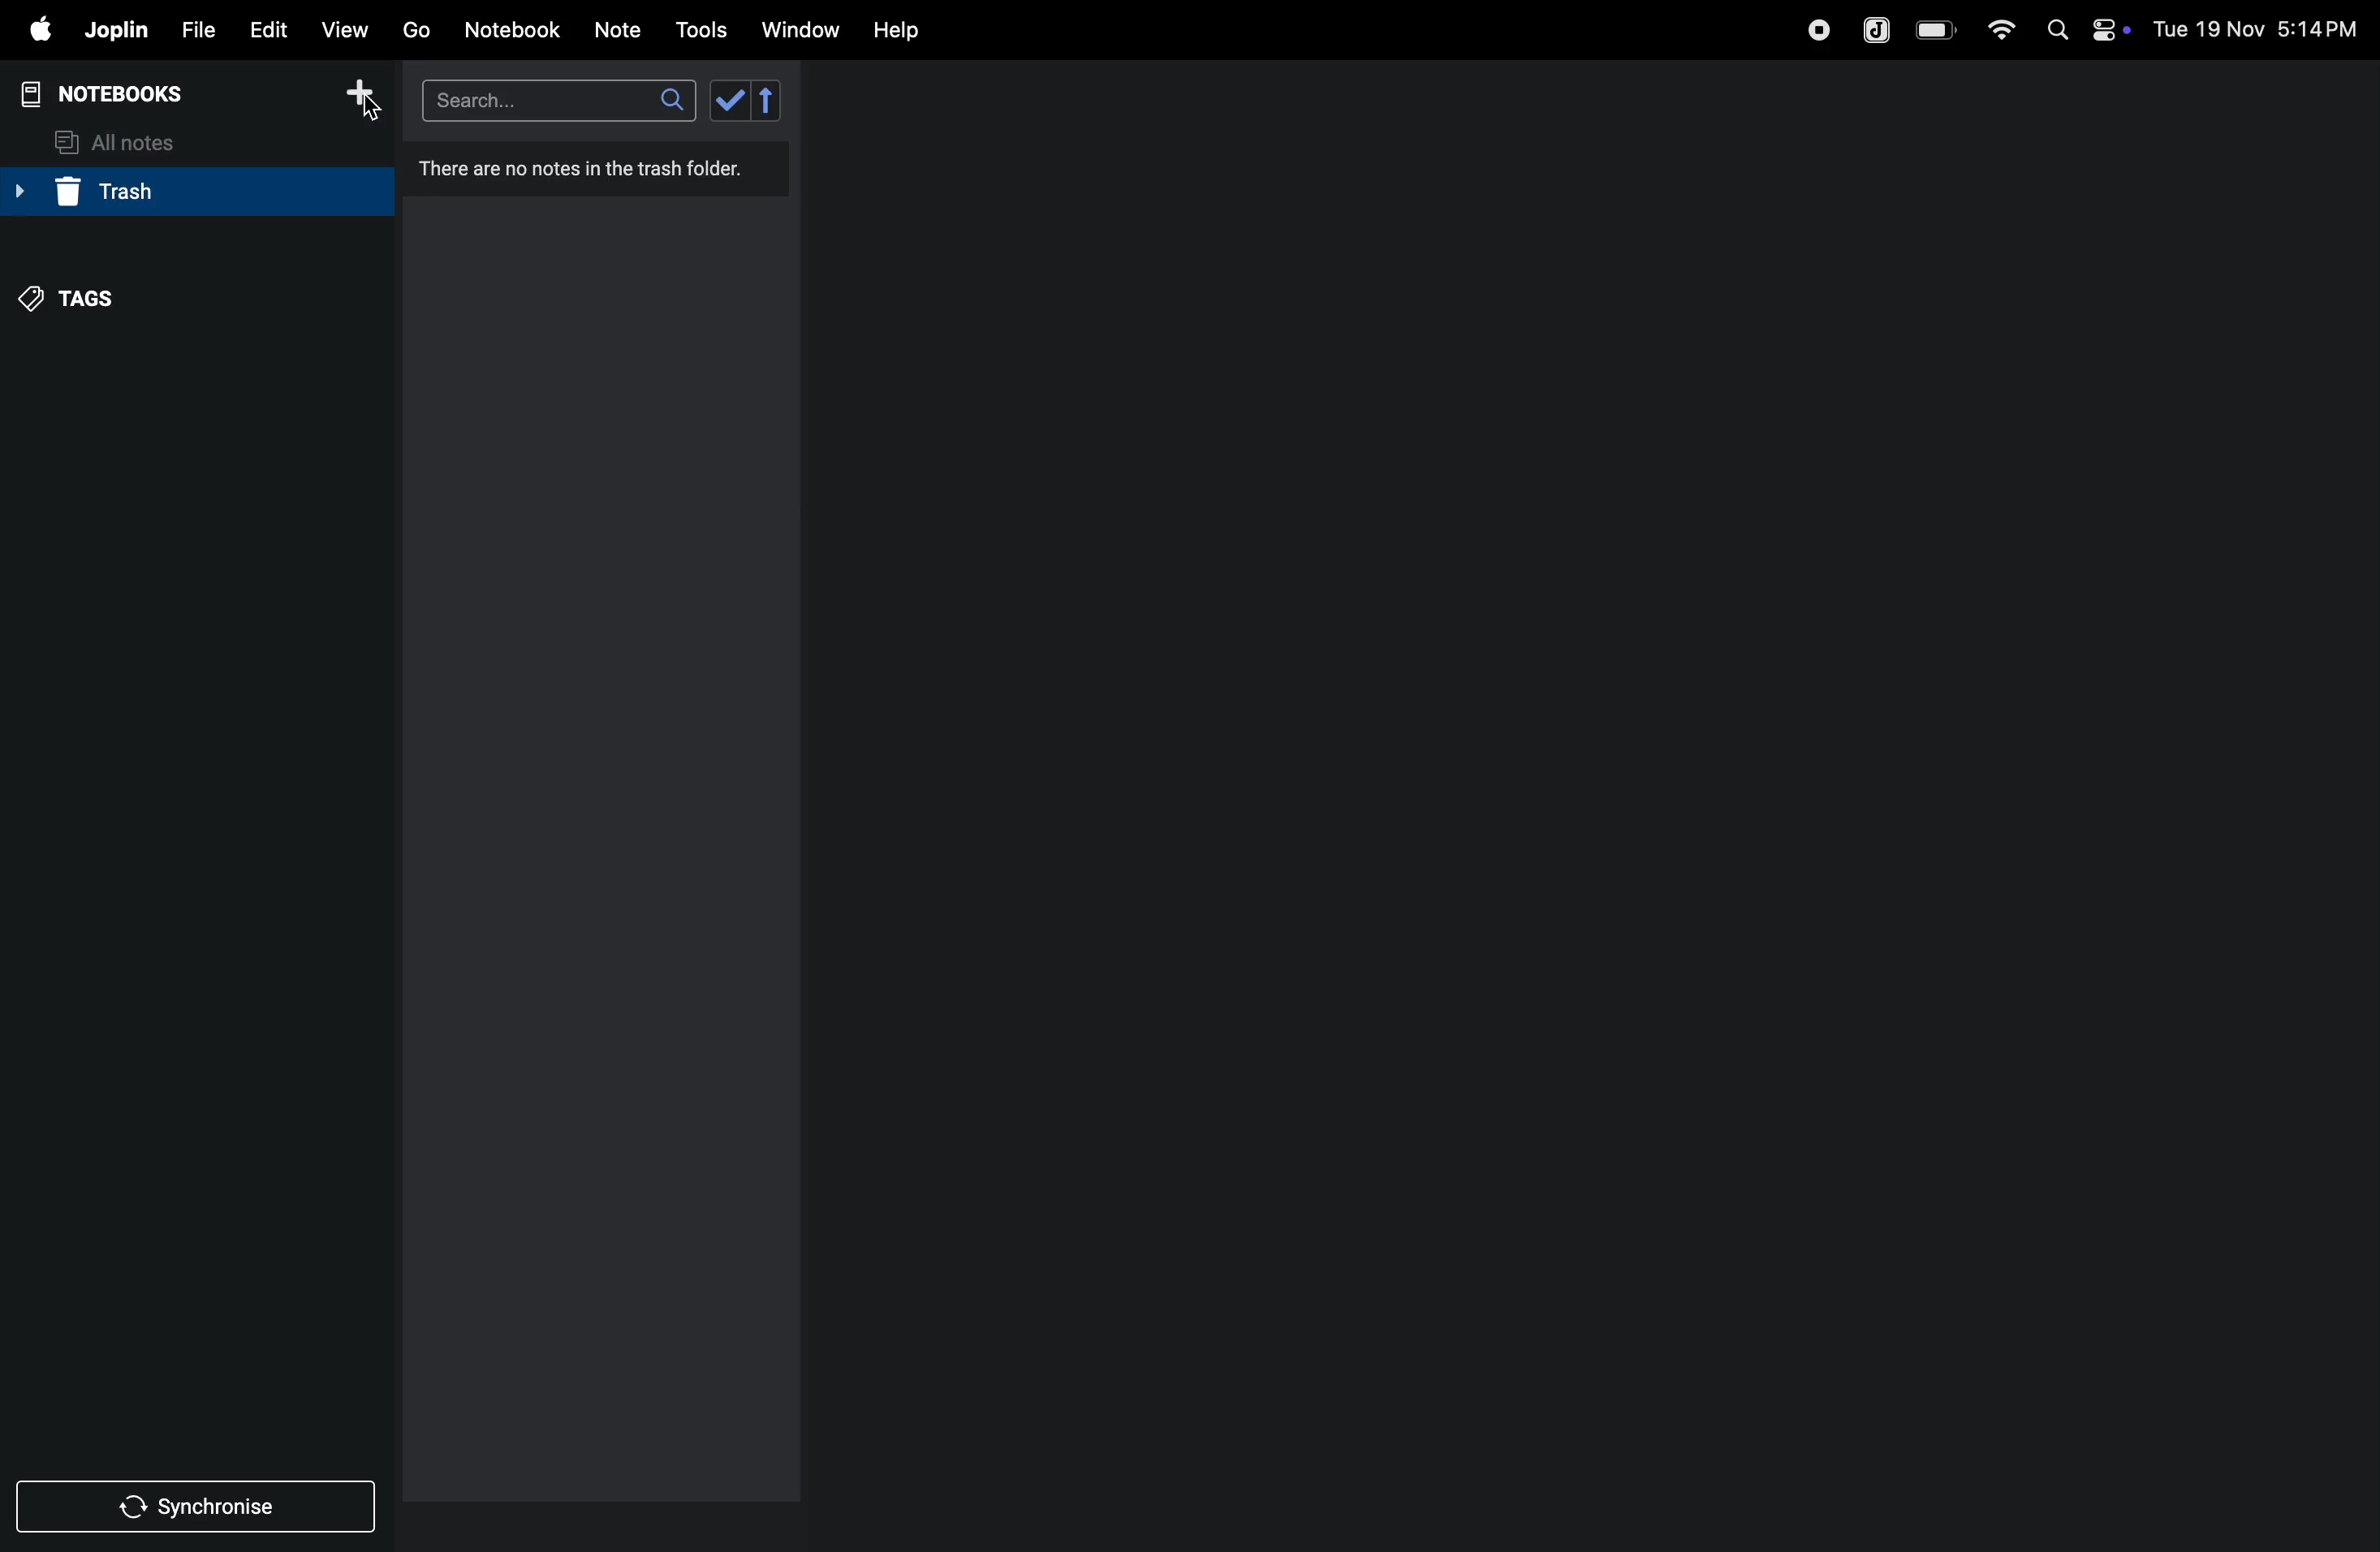  What do you see at coordinates (911, 31) in the screenshot?
I see `help` at bounding box center [911, 31].